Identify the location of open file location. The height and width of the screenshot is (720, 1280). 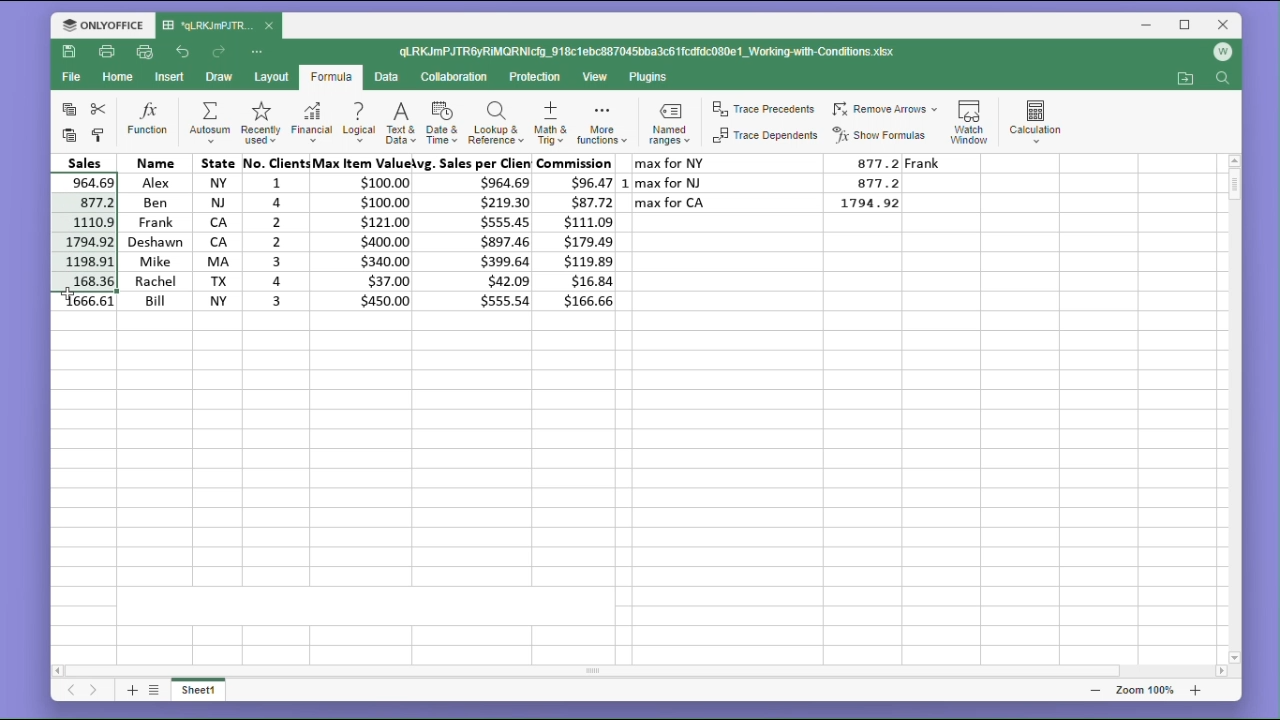
(1185, 79).